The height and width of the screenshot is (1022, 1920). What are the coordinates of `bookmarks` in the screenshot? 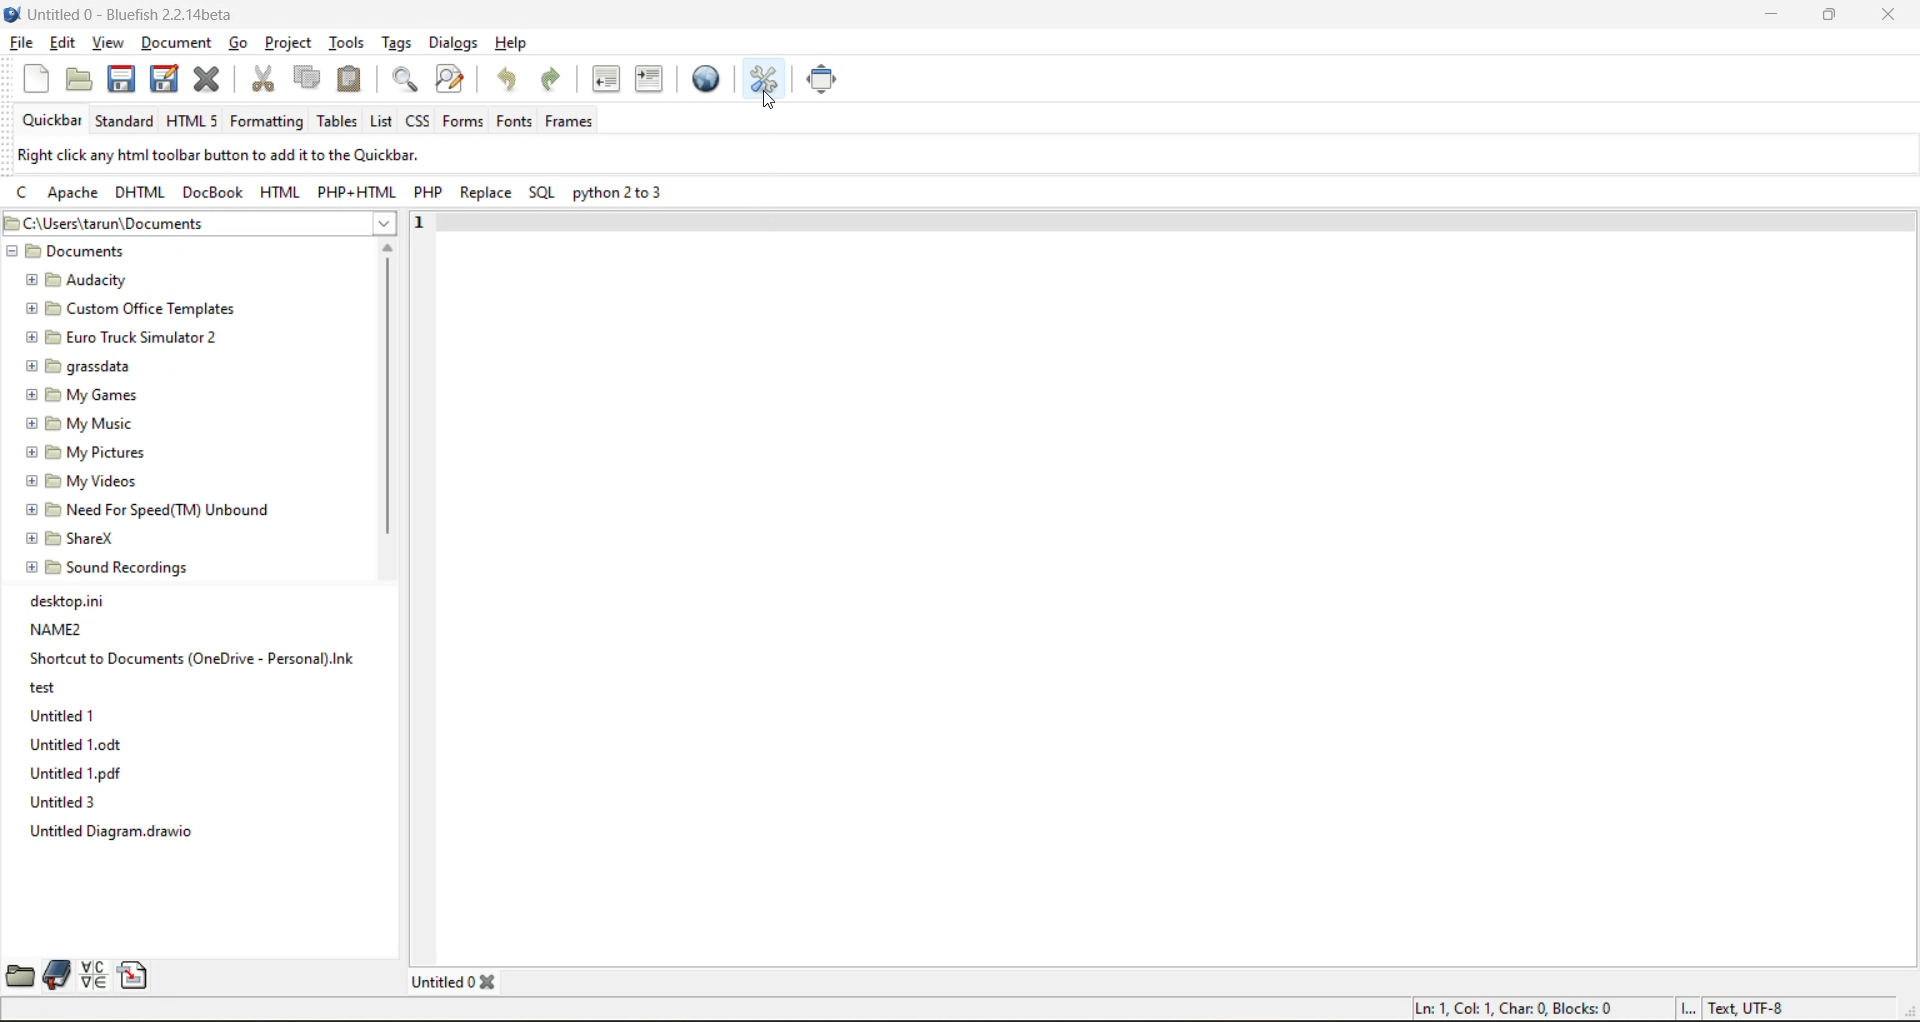 It's located at (54, 975).